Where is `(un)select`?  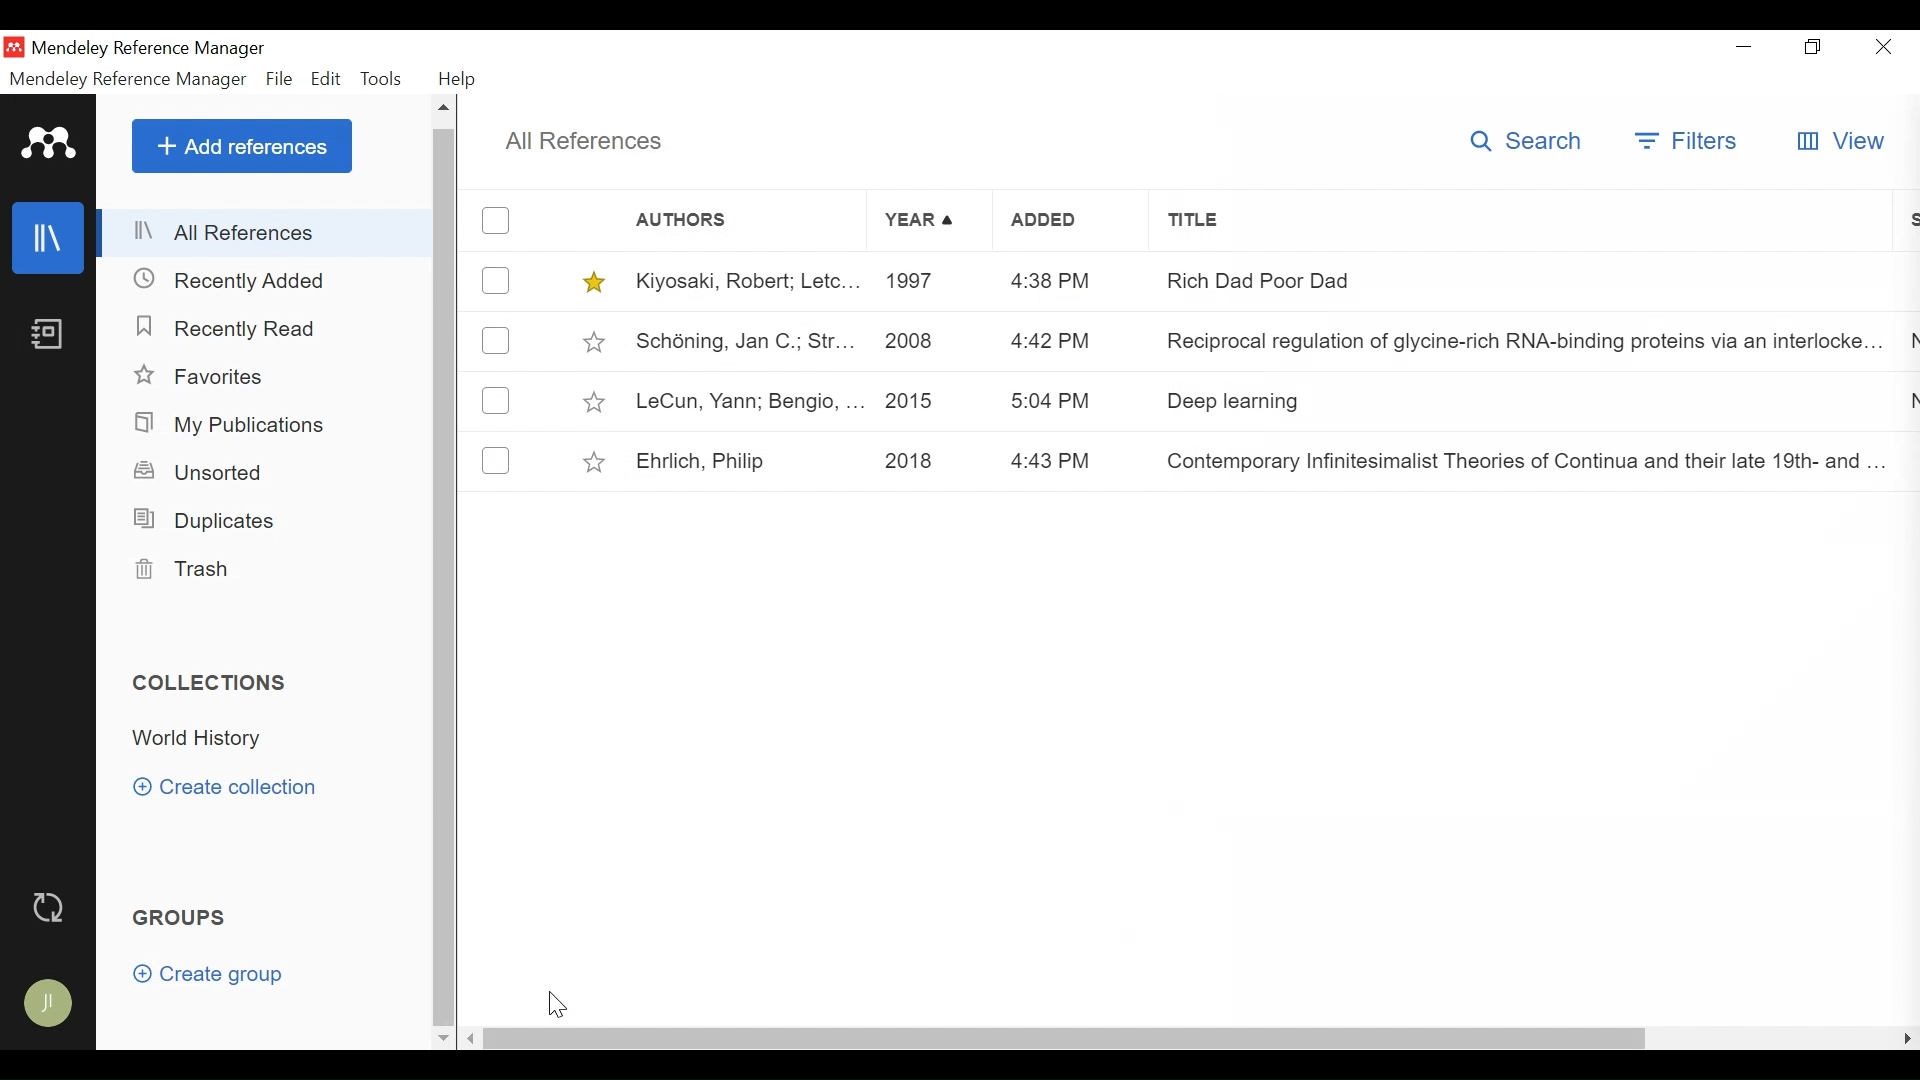
(un)select is located at coordinates (495, 281).